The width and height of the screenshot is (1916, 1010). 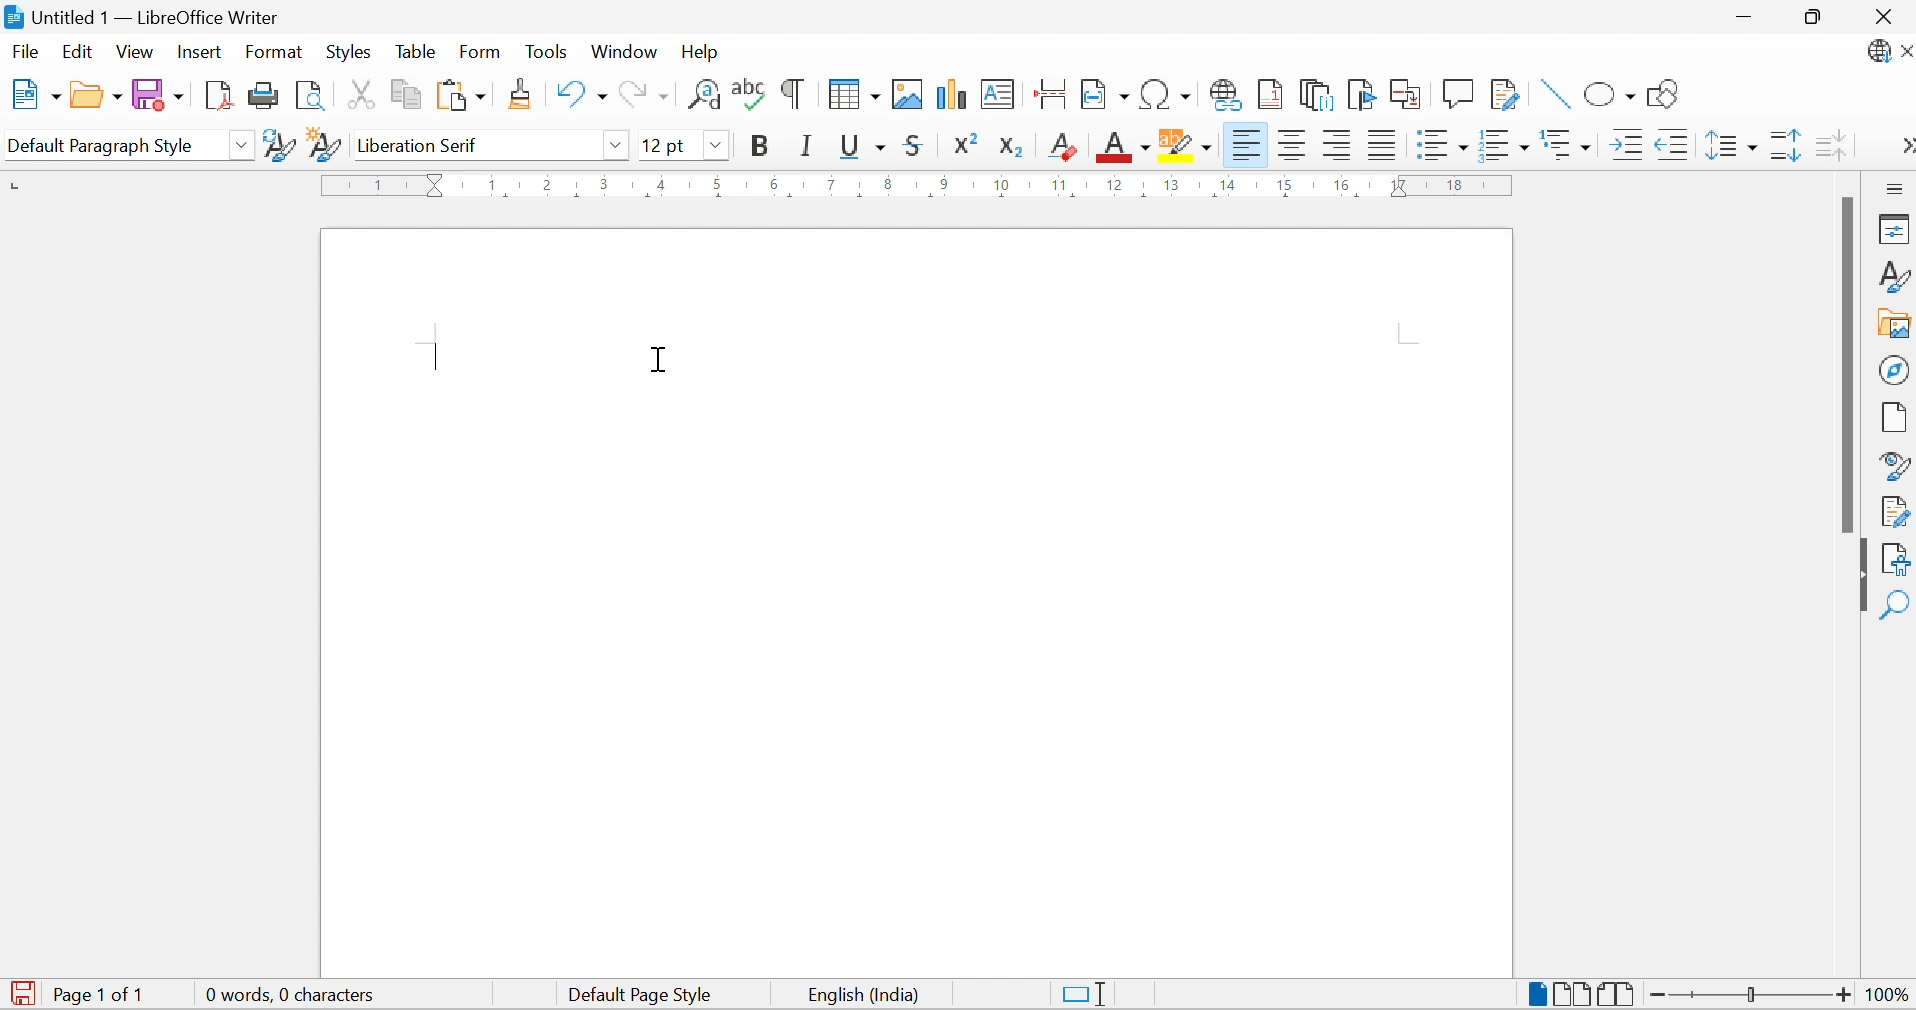 I want to click on Style Inspector, so click(x=1896, y=466).